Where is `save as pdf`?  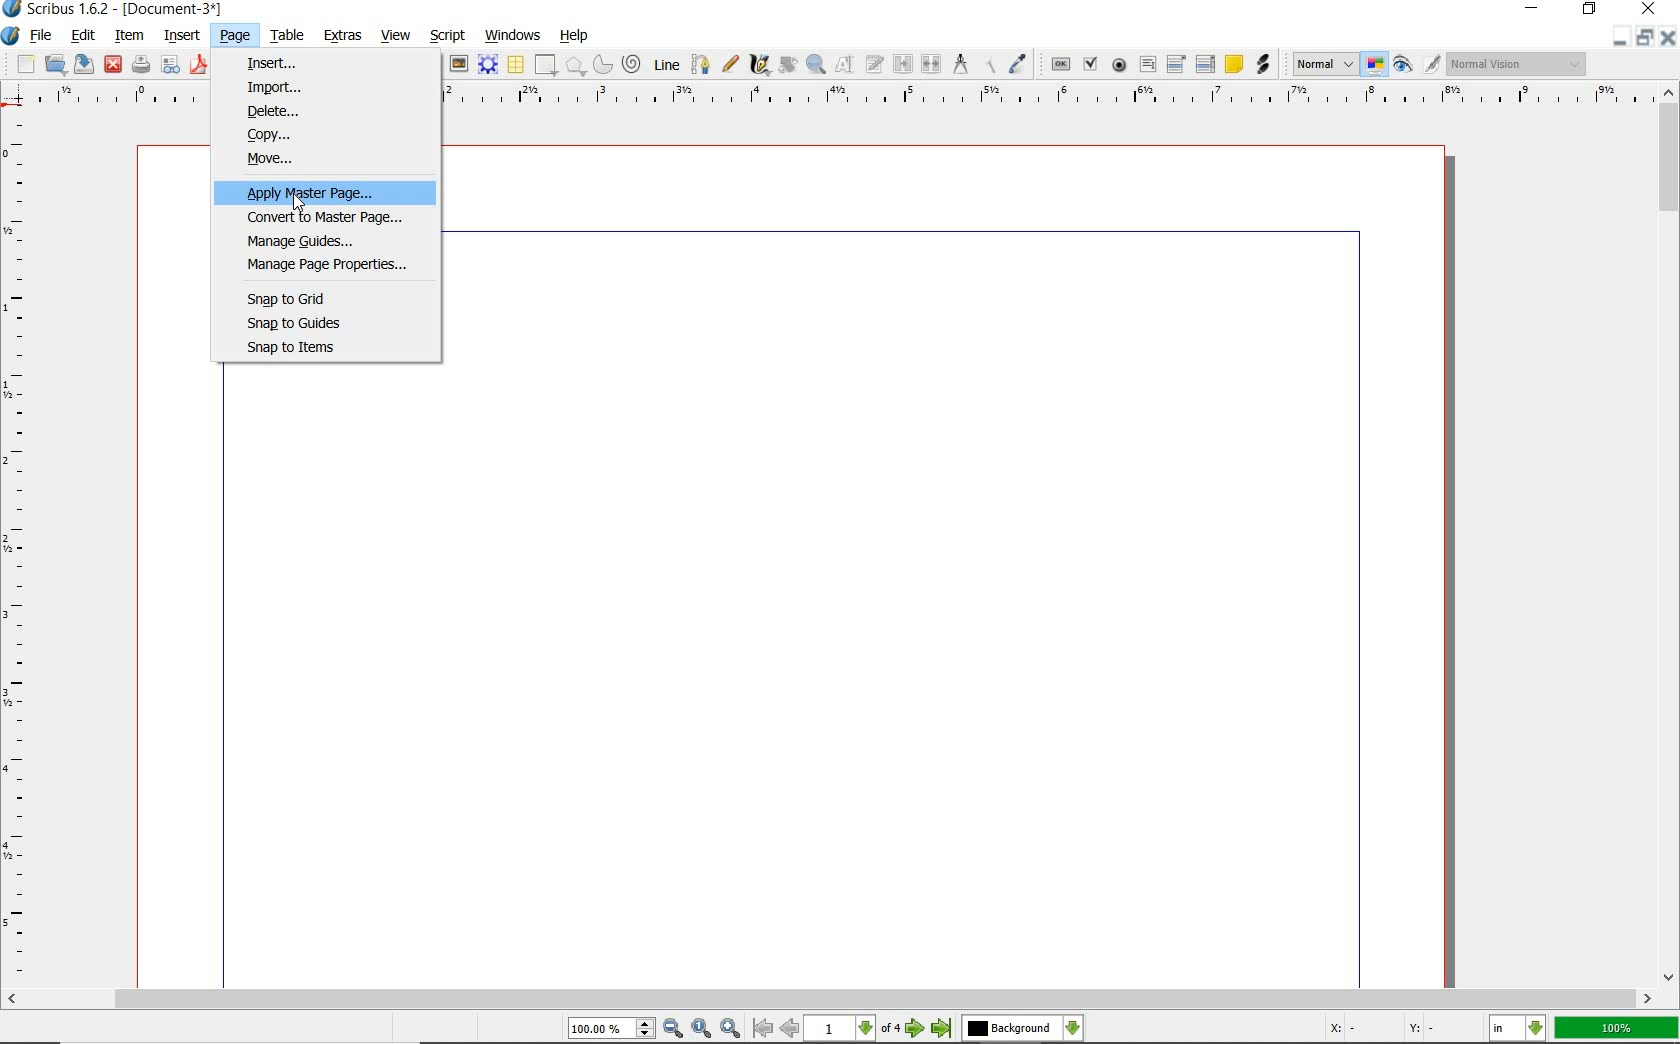 save as pdf is located at coordinates (199, 66).